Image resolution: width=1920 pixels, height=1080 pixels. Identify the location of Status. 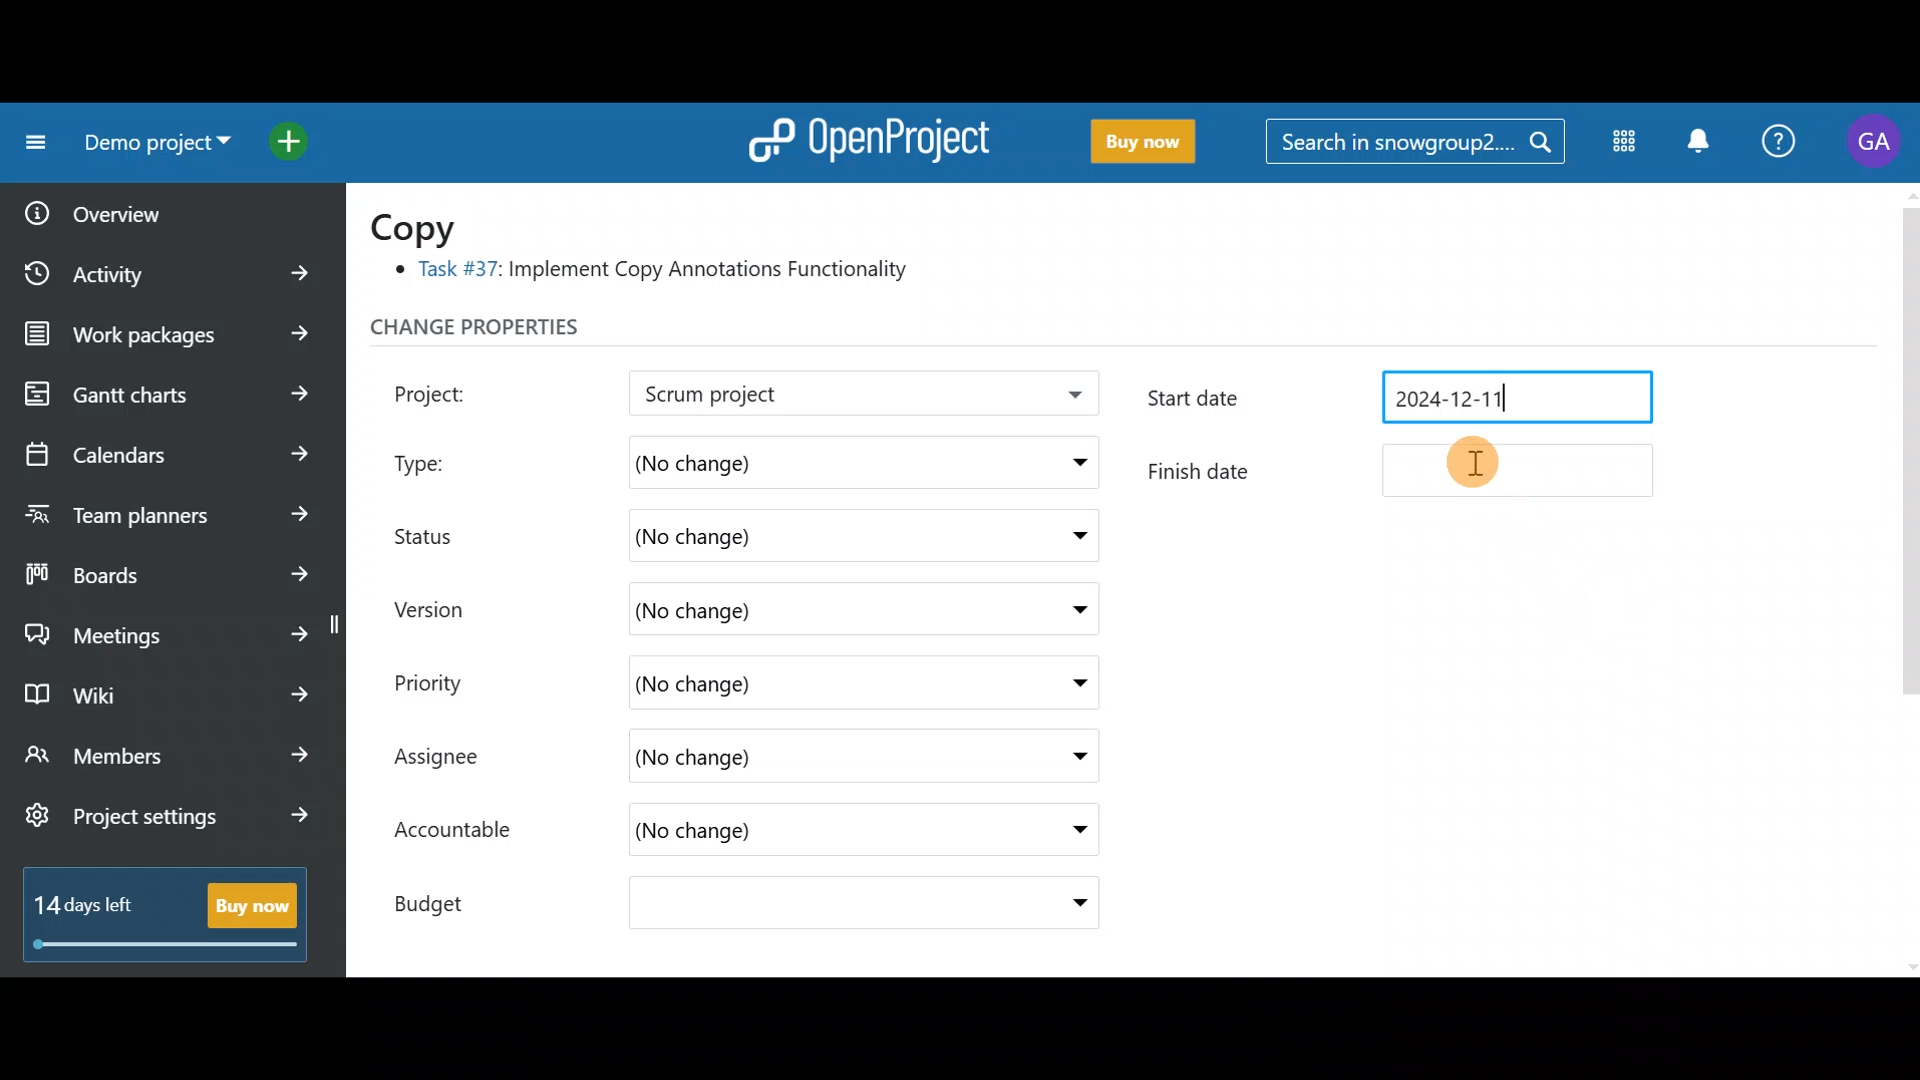
(440, 533).